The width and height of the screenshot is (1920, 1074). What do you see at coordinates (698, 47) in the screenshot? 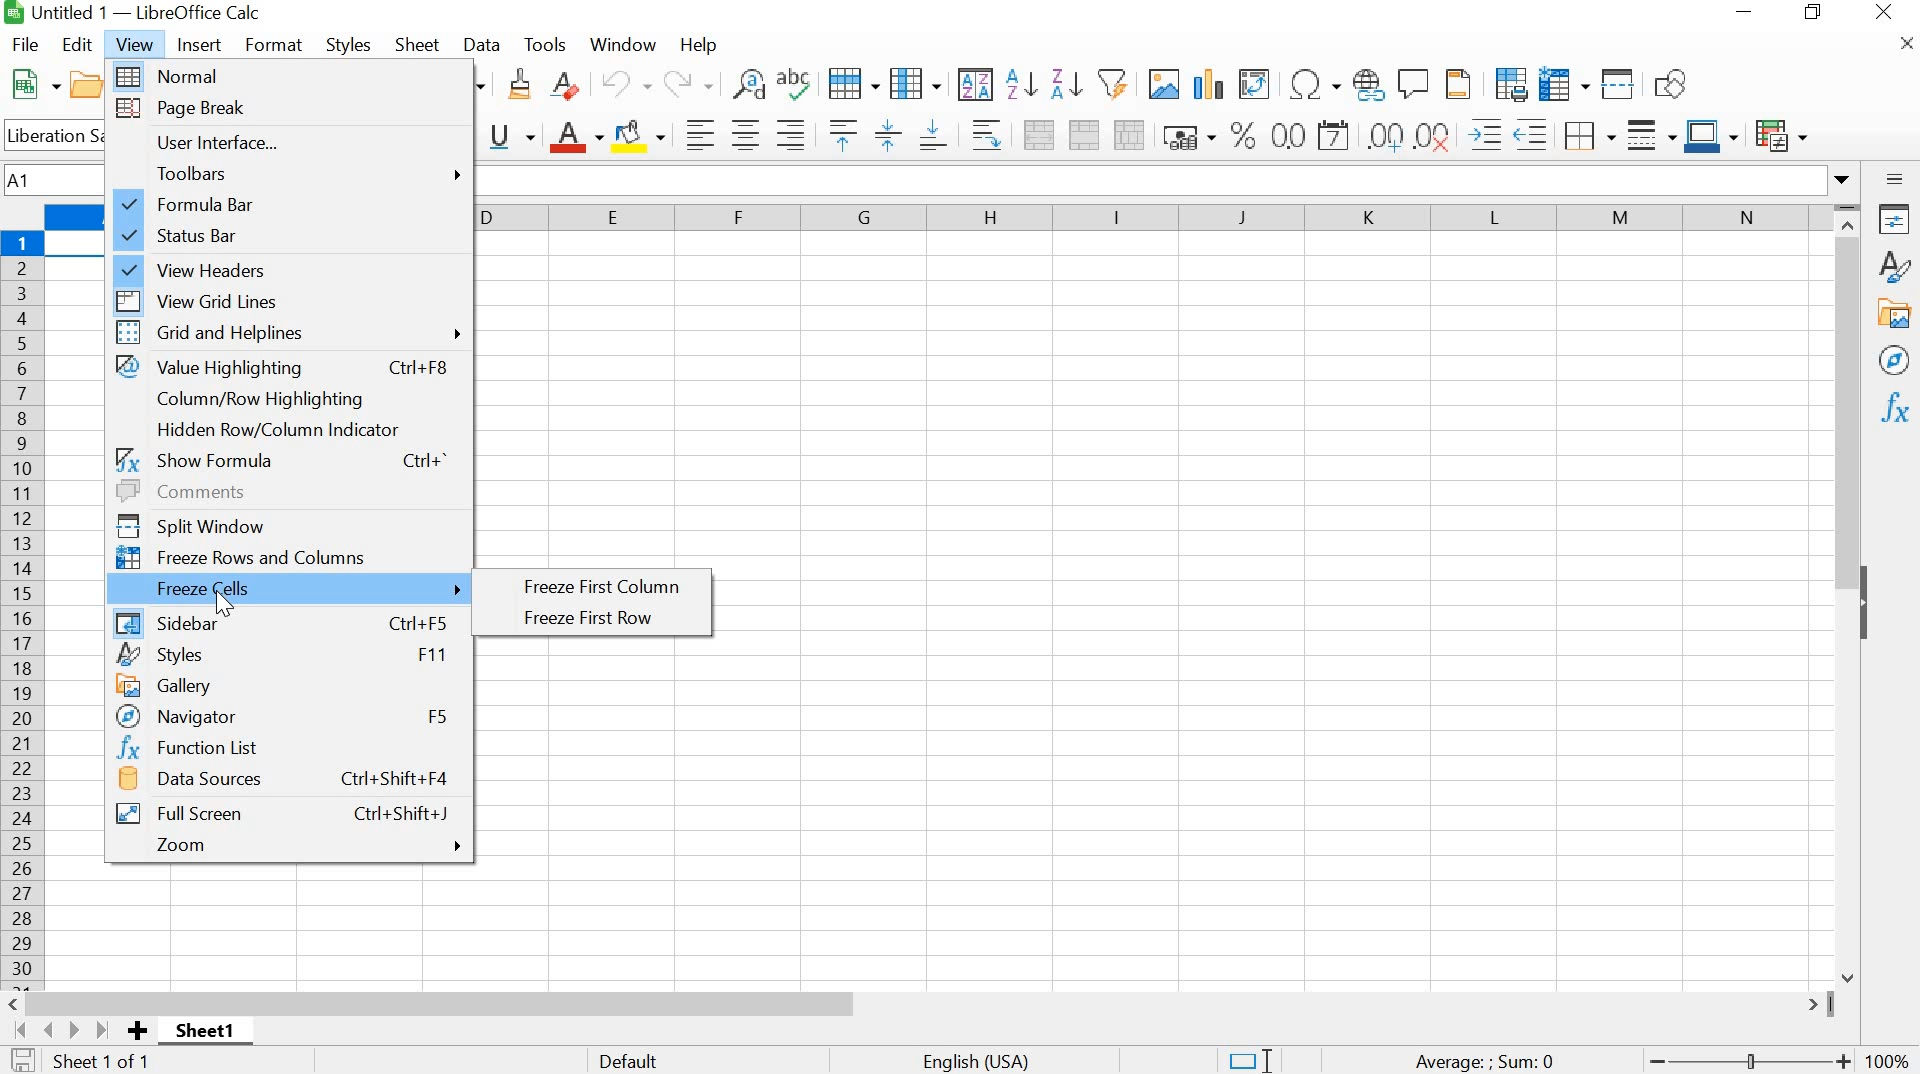
I see `HELP` at bounding box center [698, 47].